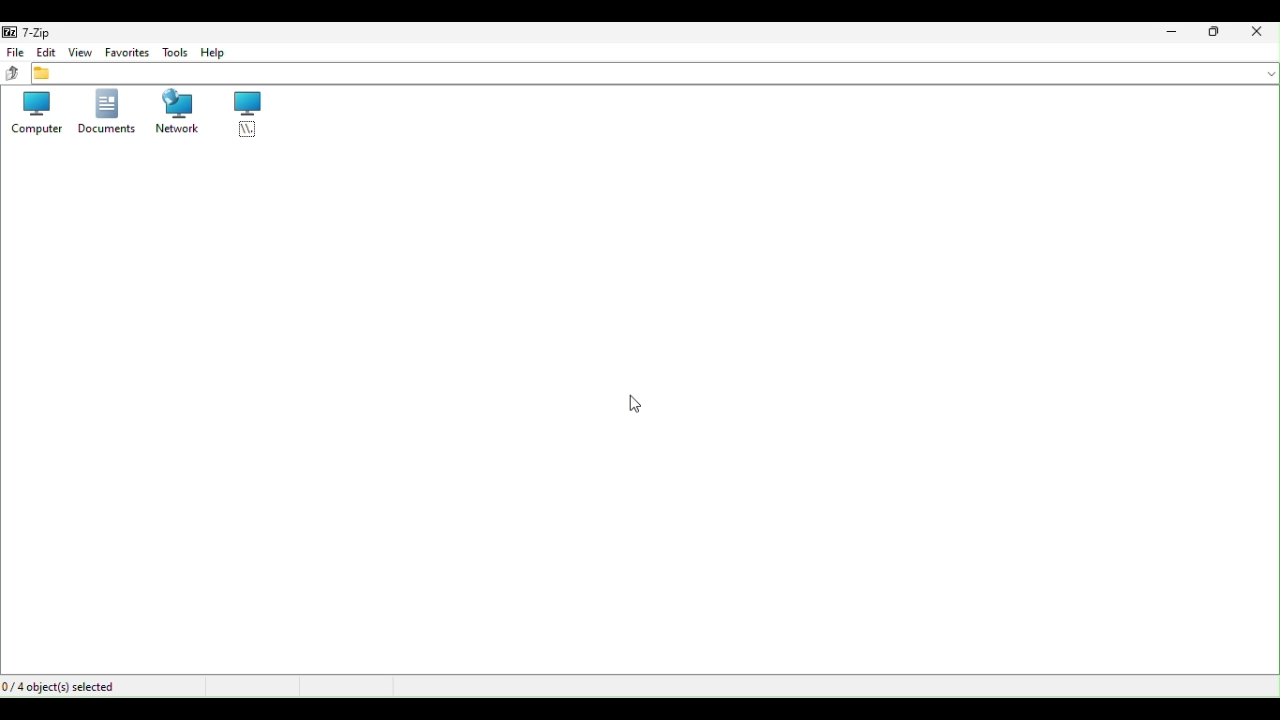 This screenshot has height=720, width=1280. What do you see at coordinates (127, 52) in the screenshot?
I see `Favourite` at bounding box center [127, 52].